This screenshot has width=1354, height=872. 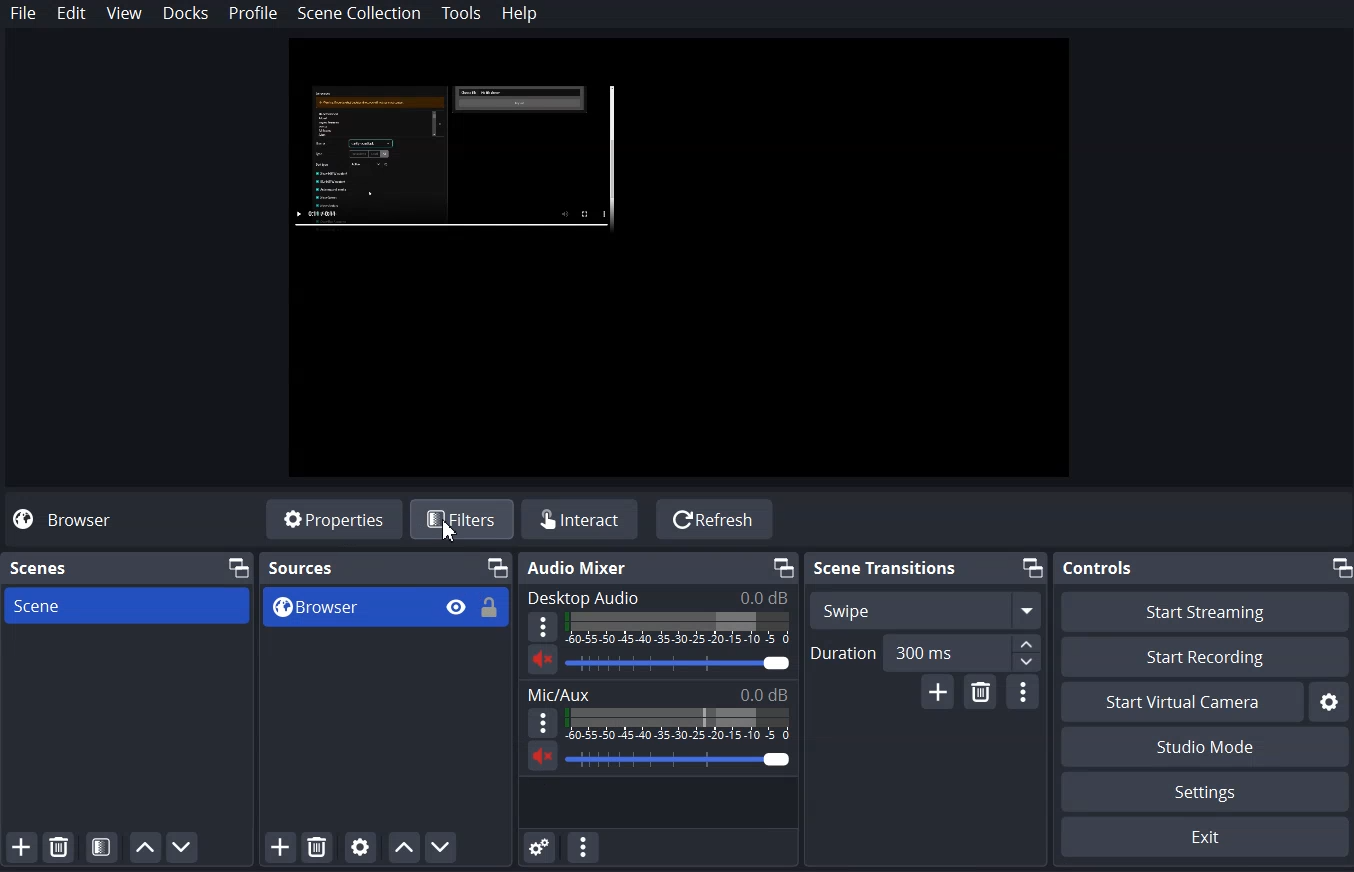 I want to click on Settings, so click(x=1206, y=791).